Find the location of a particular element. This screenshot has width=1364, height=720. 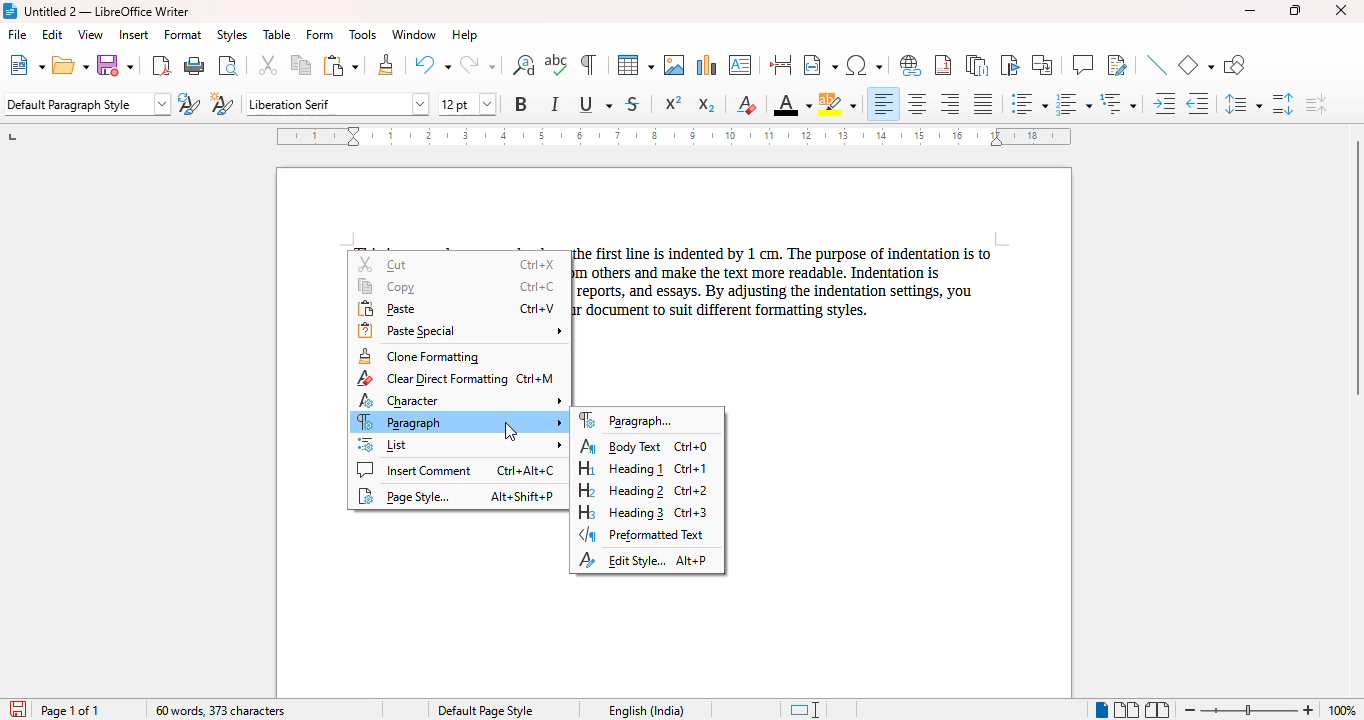

underline is located at coordinates (594, 105).